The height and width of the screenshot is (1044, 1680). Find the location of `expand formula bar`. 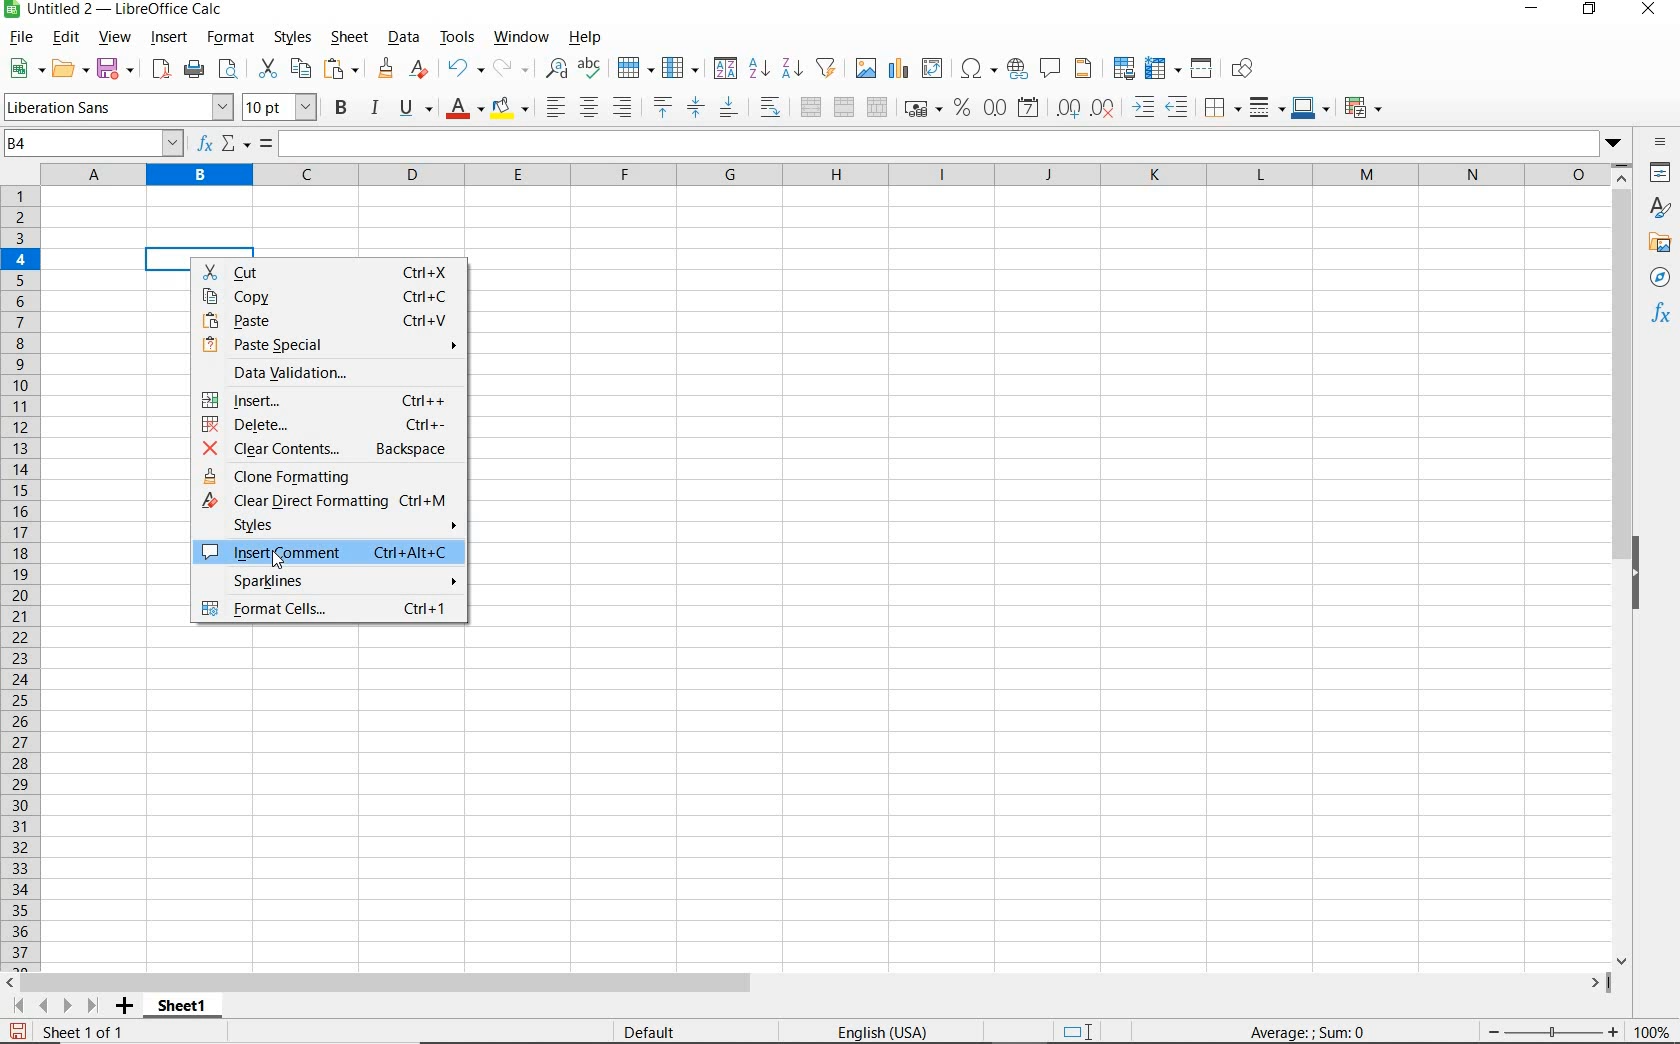

expand formula bar is located at coordinates (956, 143).